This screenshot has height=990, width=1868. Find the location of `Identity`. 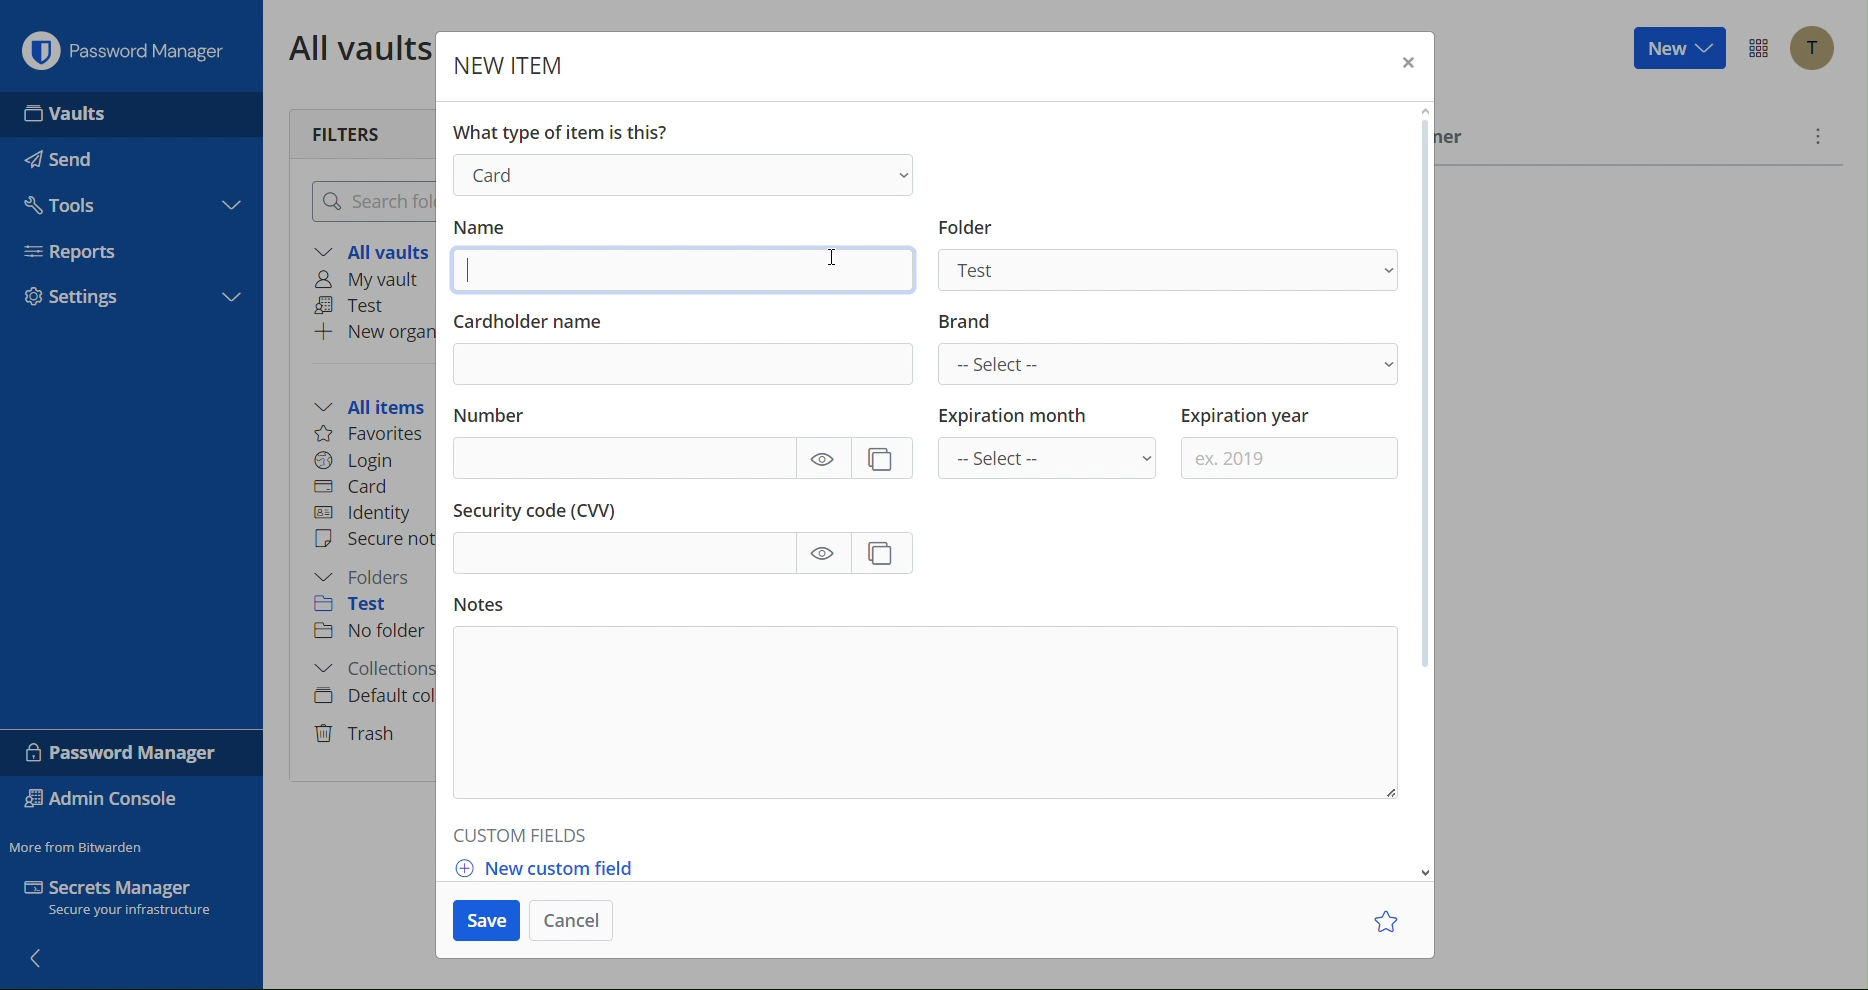

Identity is located at coordinates (365, 513).